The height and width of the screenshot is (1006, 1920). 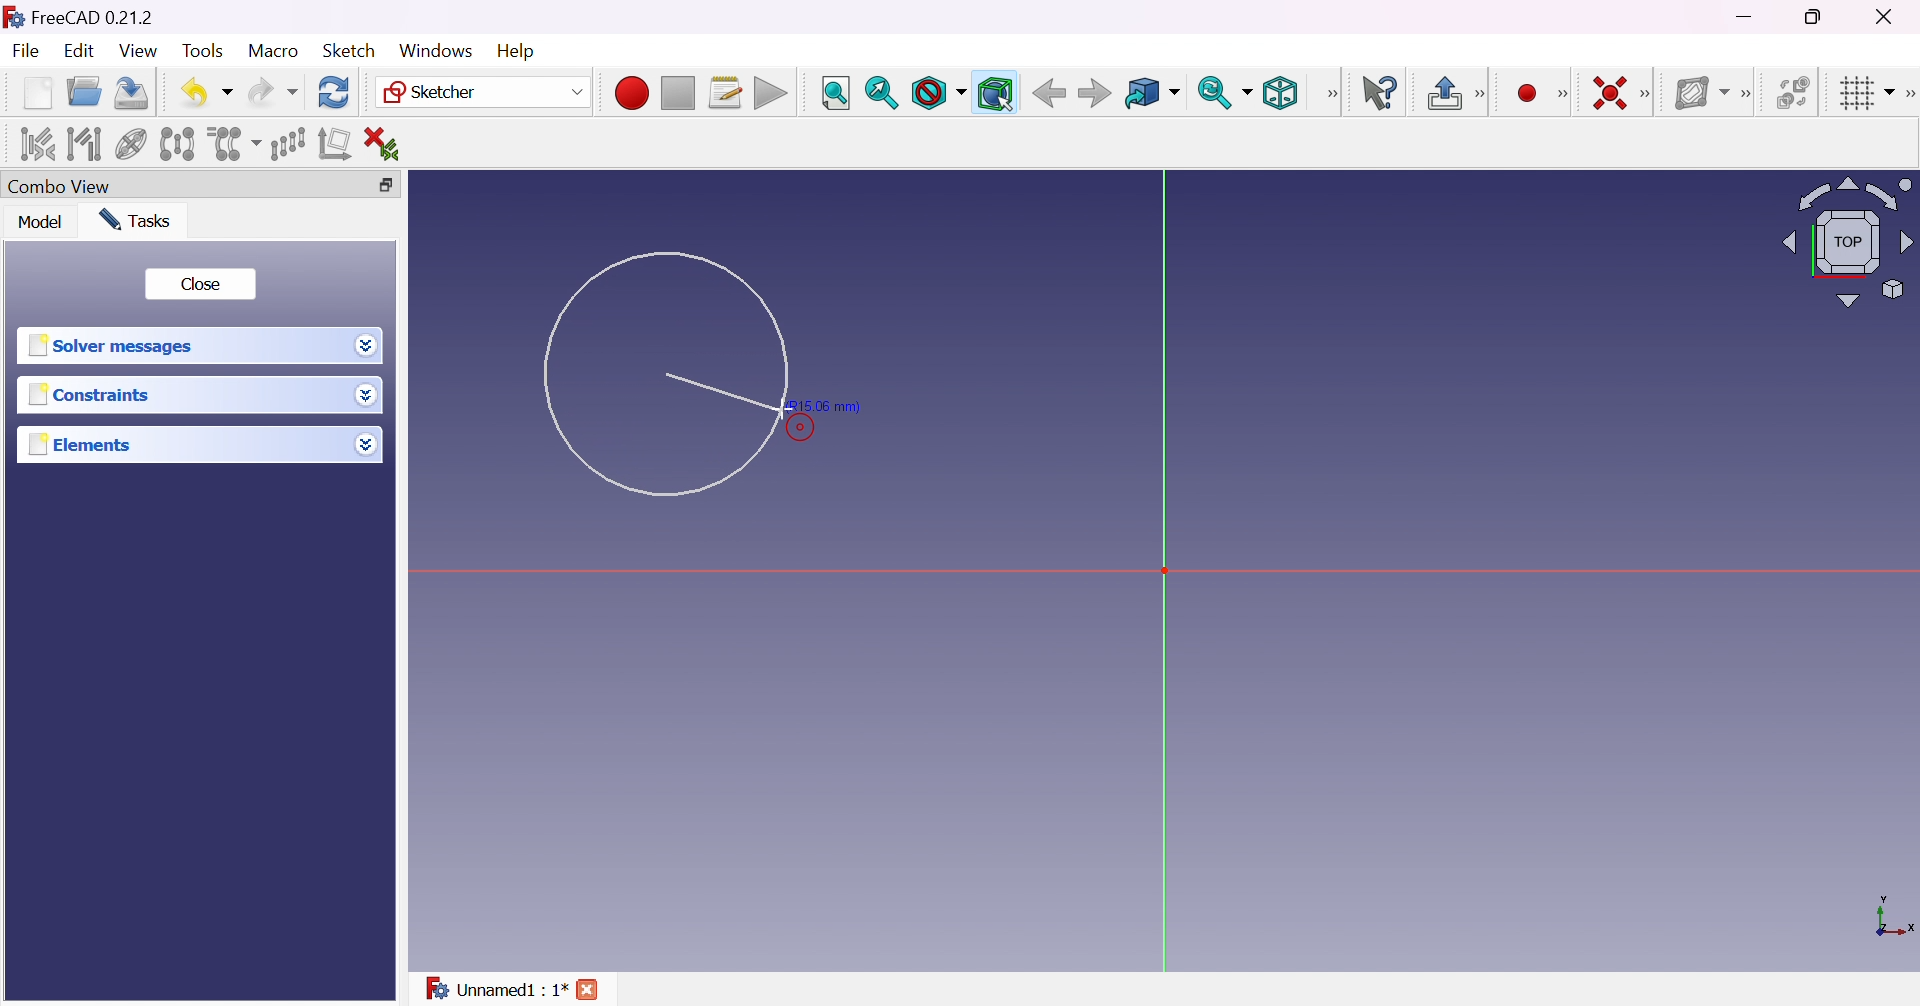 What do you see at coordinates (1527, 94) in the screenshot?
I see `Create point` at bounding box center [1527, 94].